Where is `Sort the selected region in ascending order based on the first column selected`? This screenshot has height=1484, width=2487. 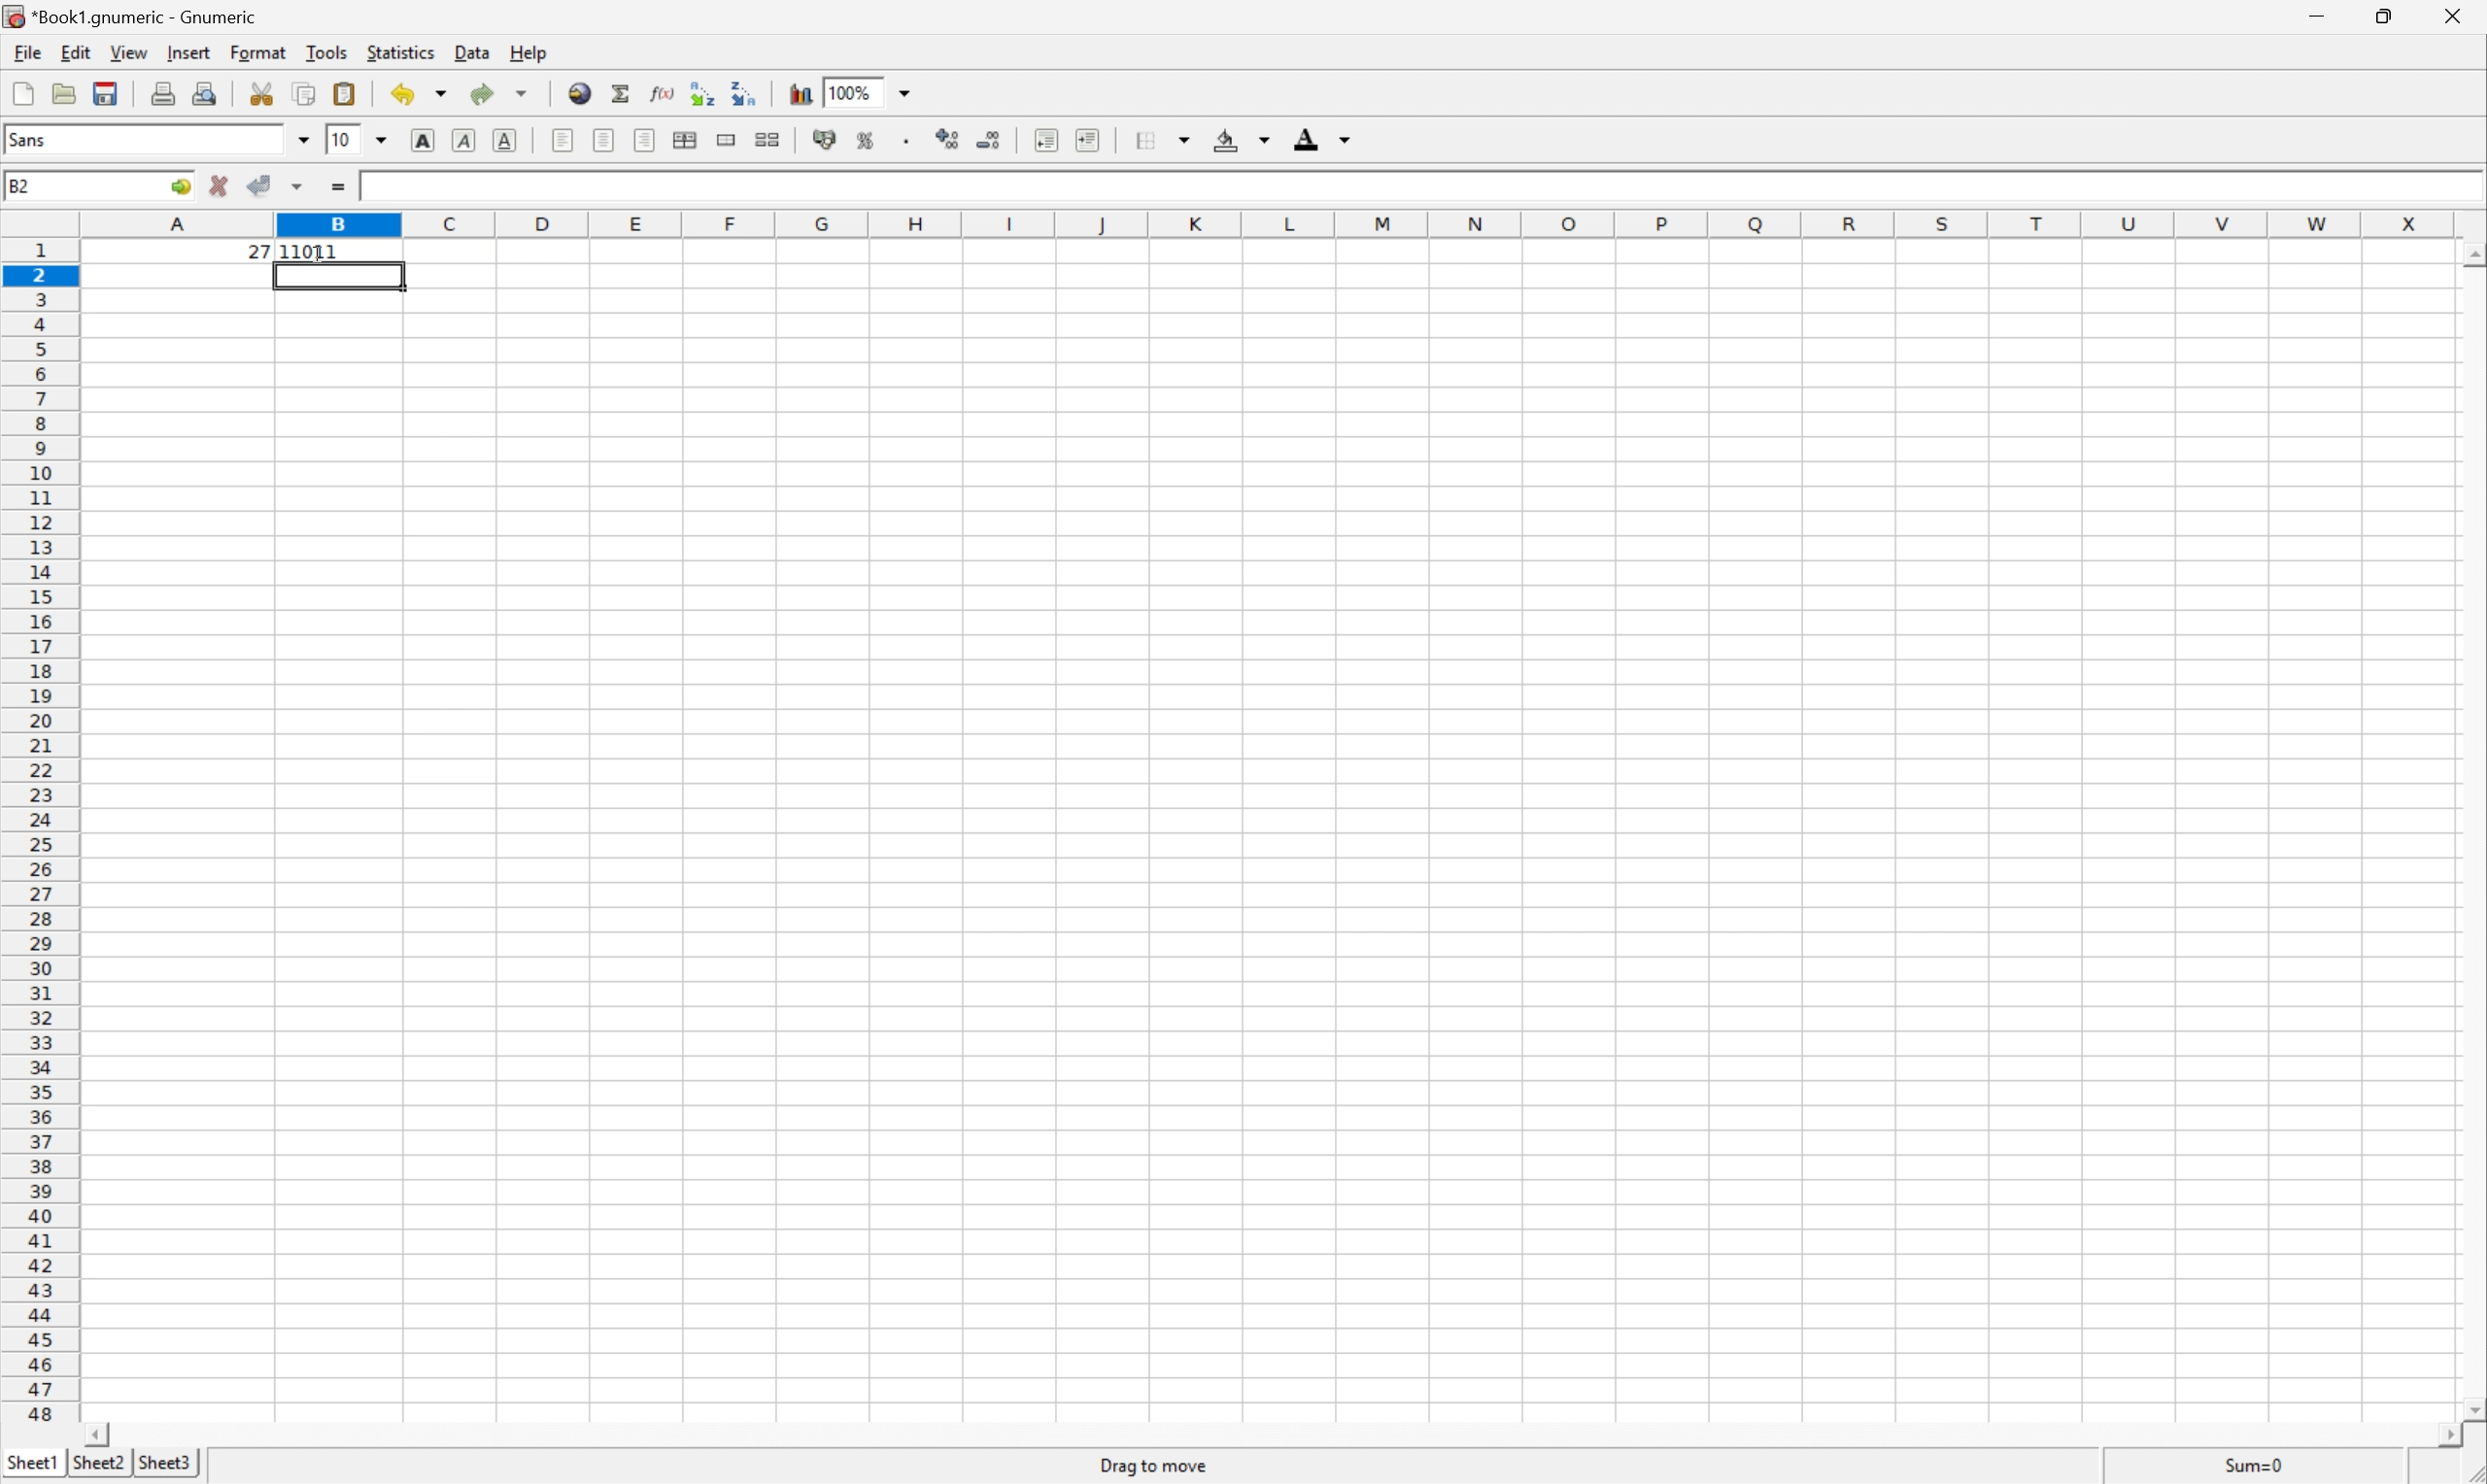 Sort the selected region in ascending order based on the first column selected is located at coordinates (703, 91).